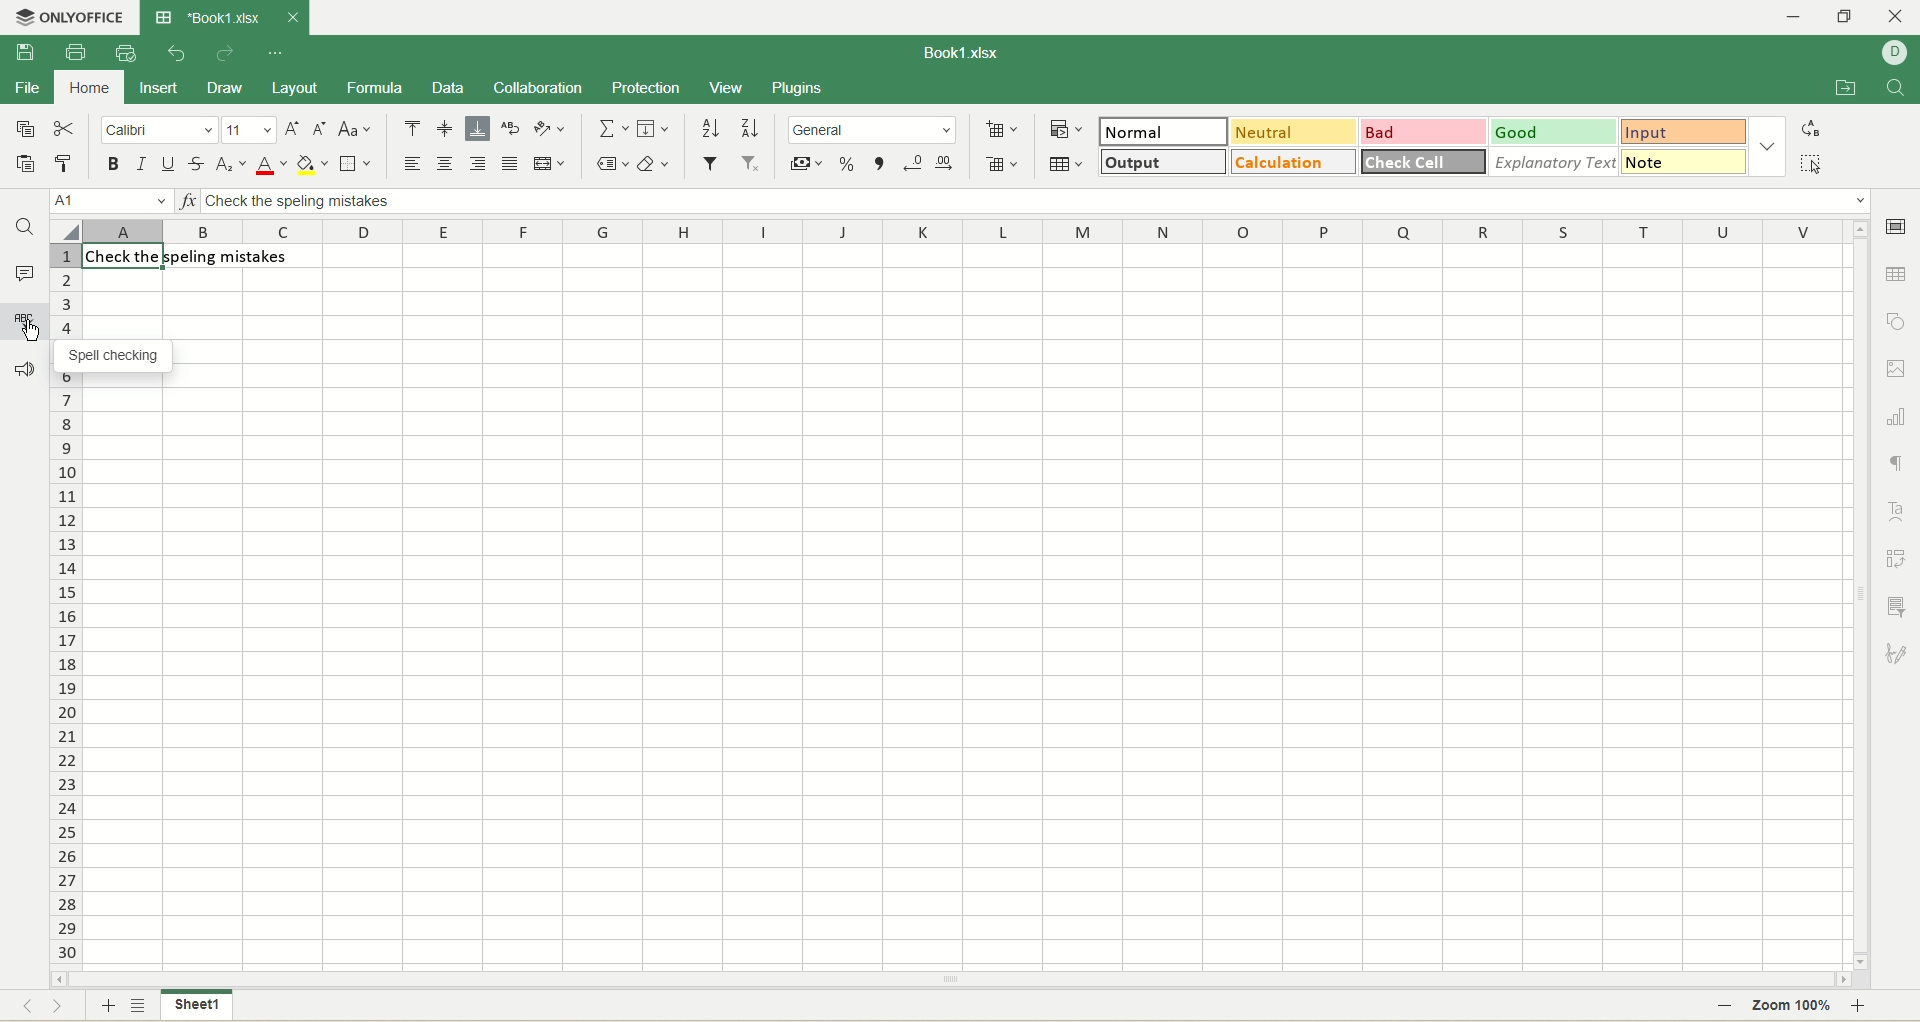  What do you see at coordinates (1067, 129) in the screenshot?
I see `conditional formatting` at bounding box center [1067, 129].